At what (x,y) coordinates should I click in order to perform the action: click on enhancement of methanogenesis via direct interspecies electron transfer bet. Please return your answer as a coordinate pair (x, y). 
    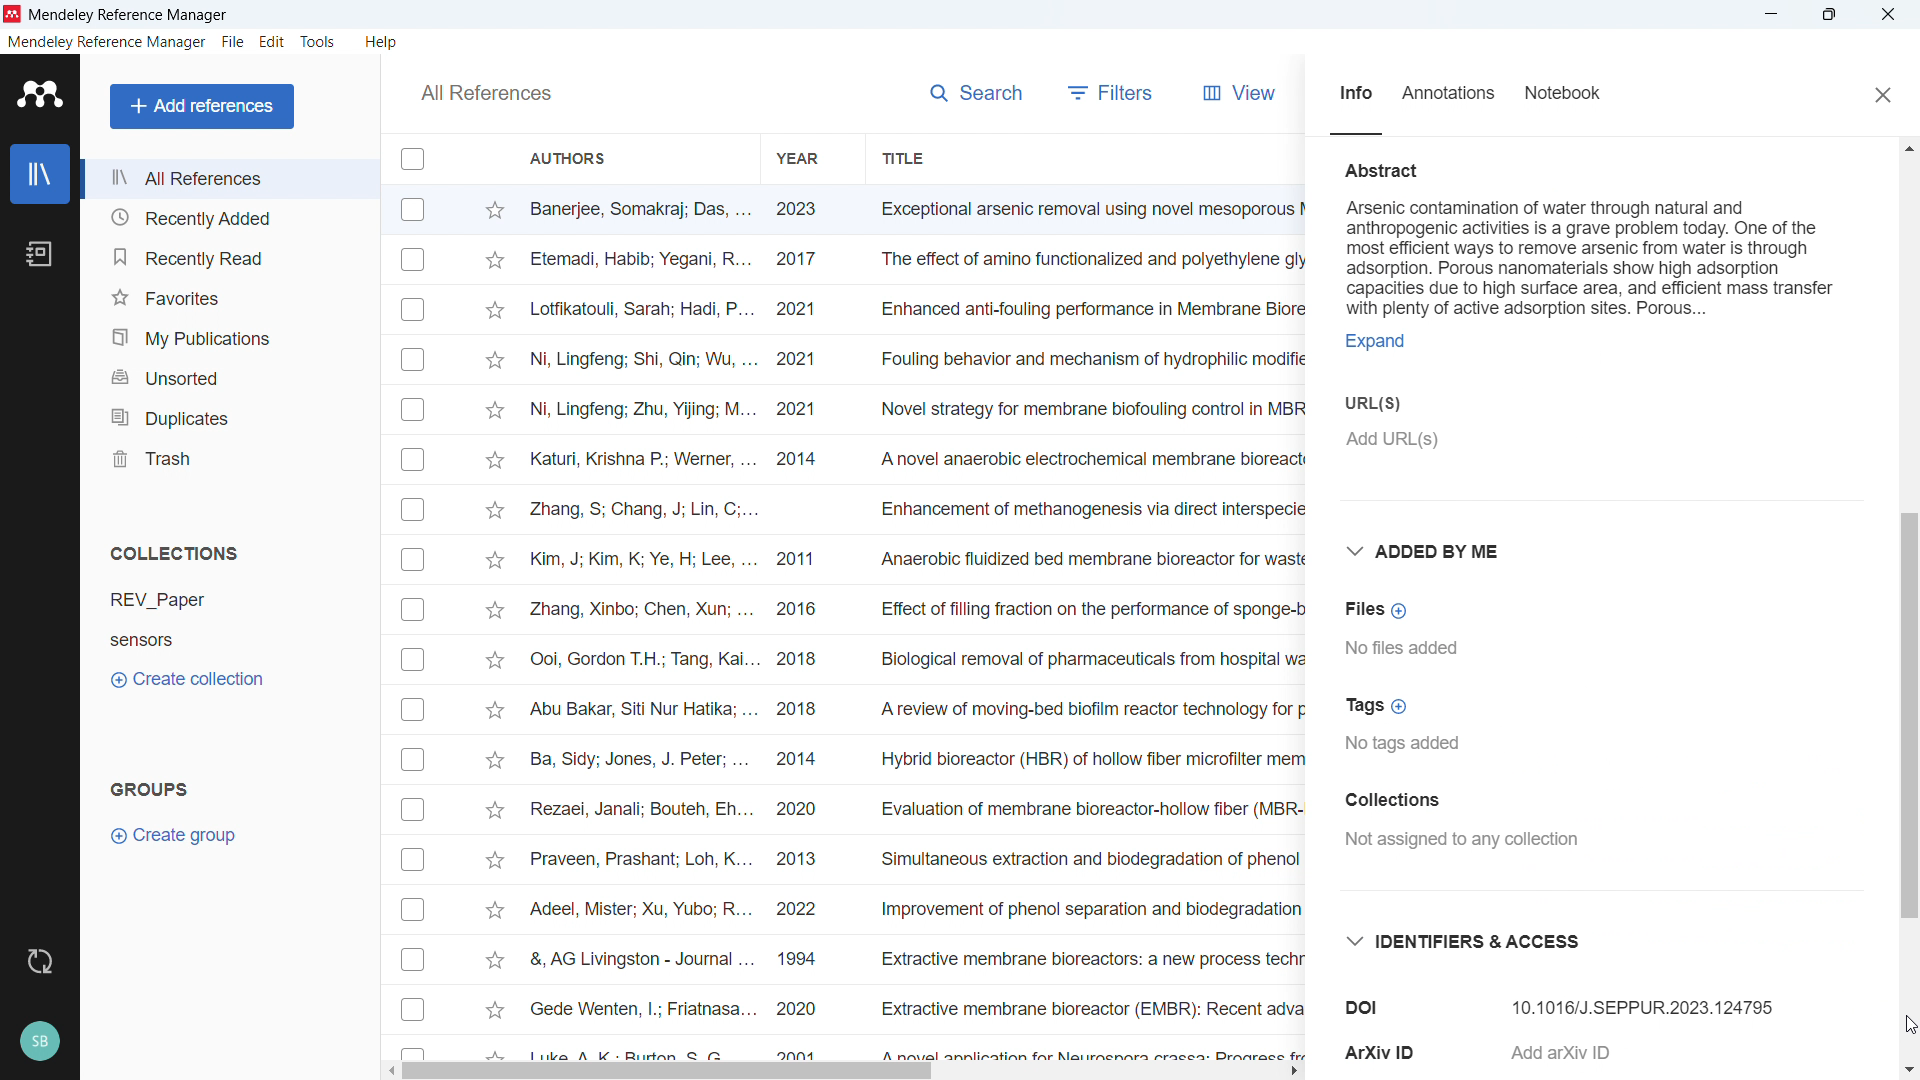
    Looking at the image, I should click on (1091, 509).